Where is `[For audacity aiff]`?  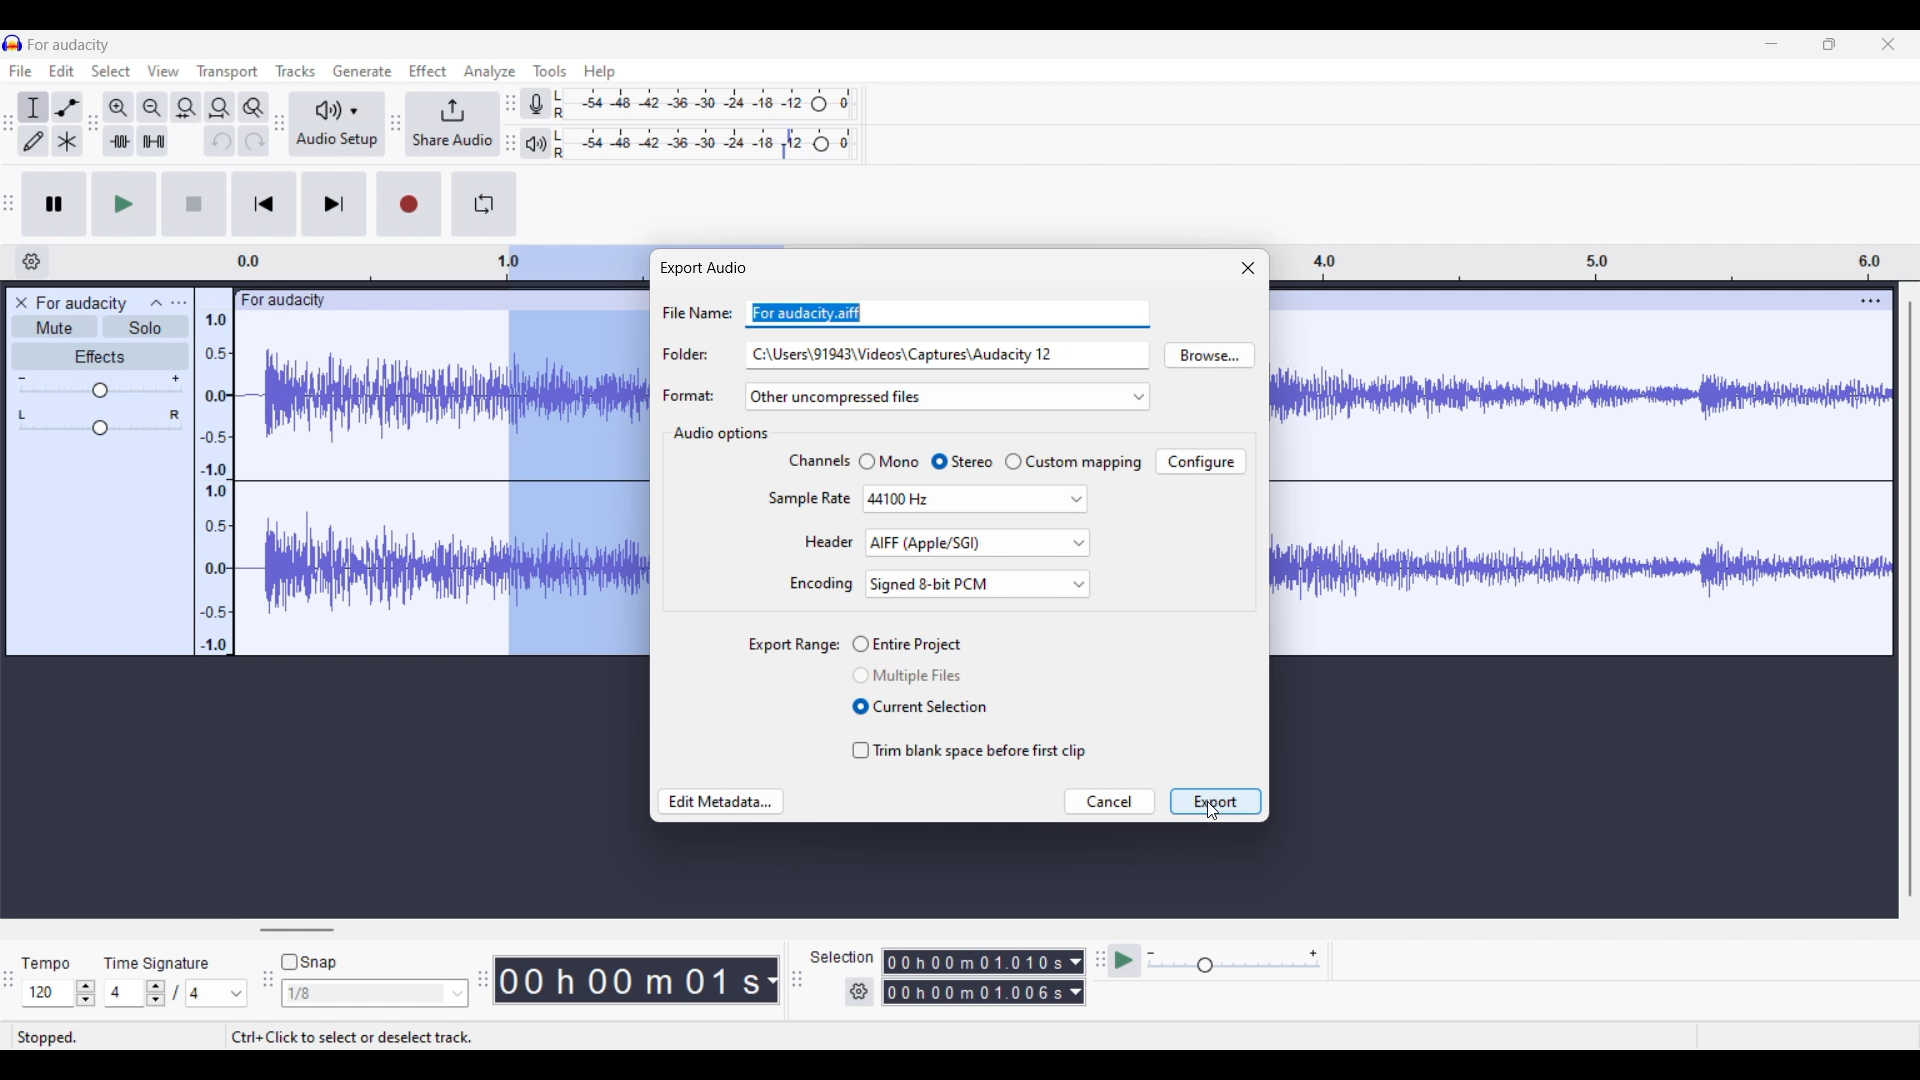
[For audacity aiff] is located at coordinates (844, 314).